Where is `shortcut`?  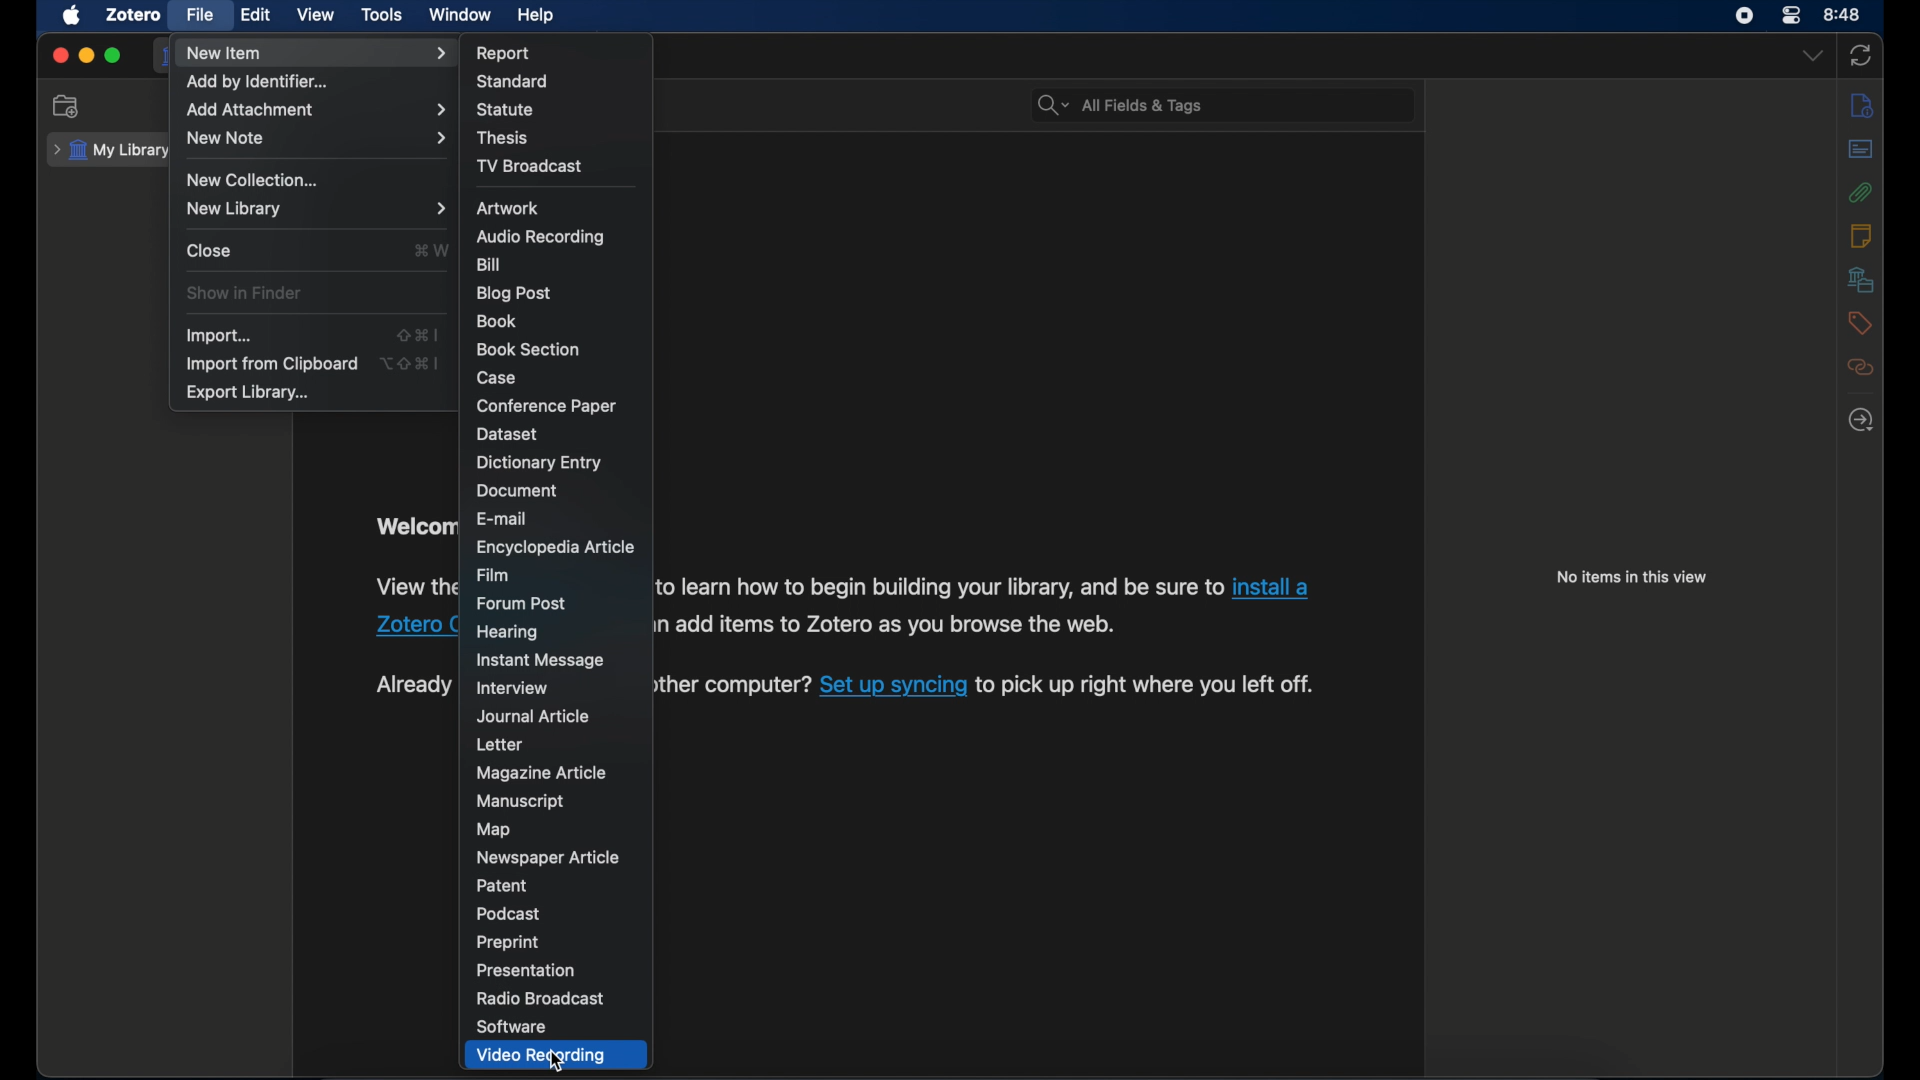 shortcut is located at coordinates (419, 335).